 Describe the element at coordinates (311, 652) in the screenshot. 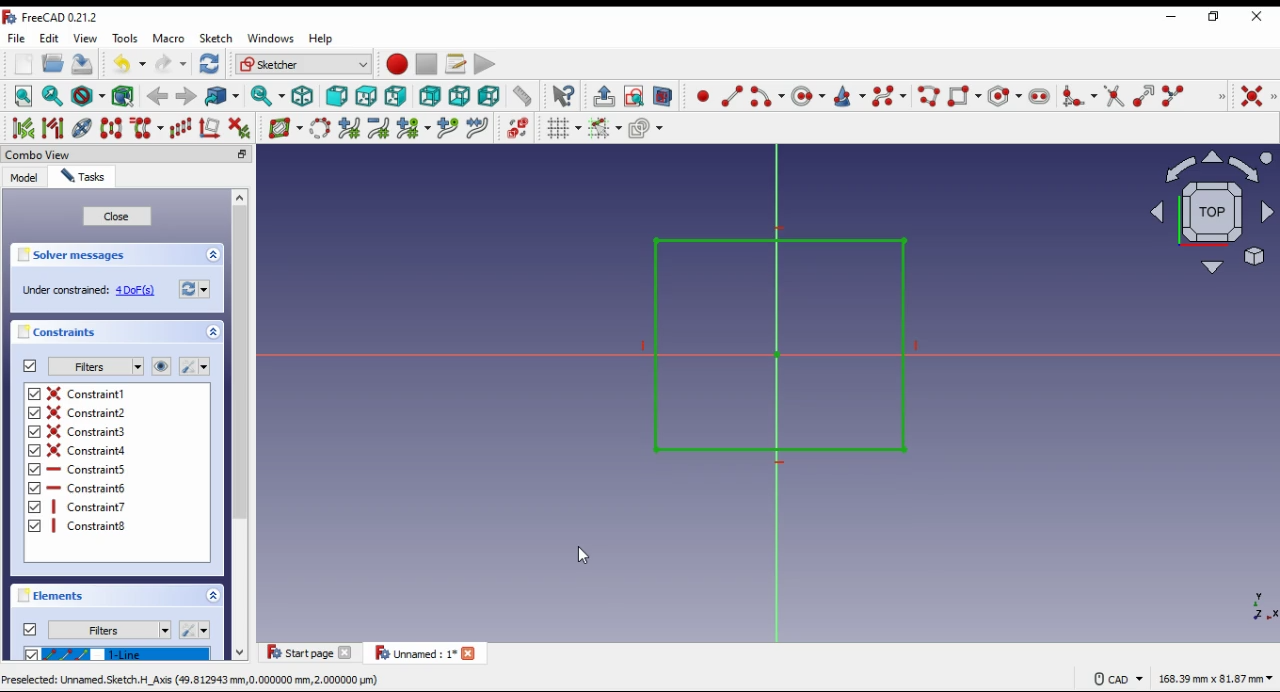

I see `tab 1` at that location.